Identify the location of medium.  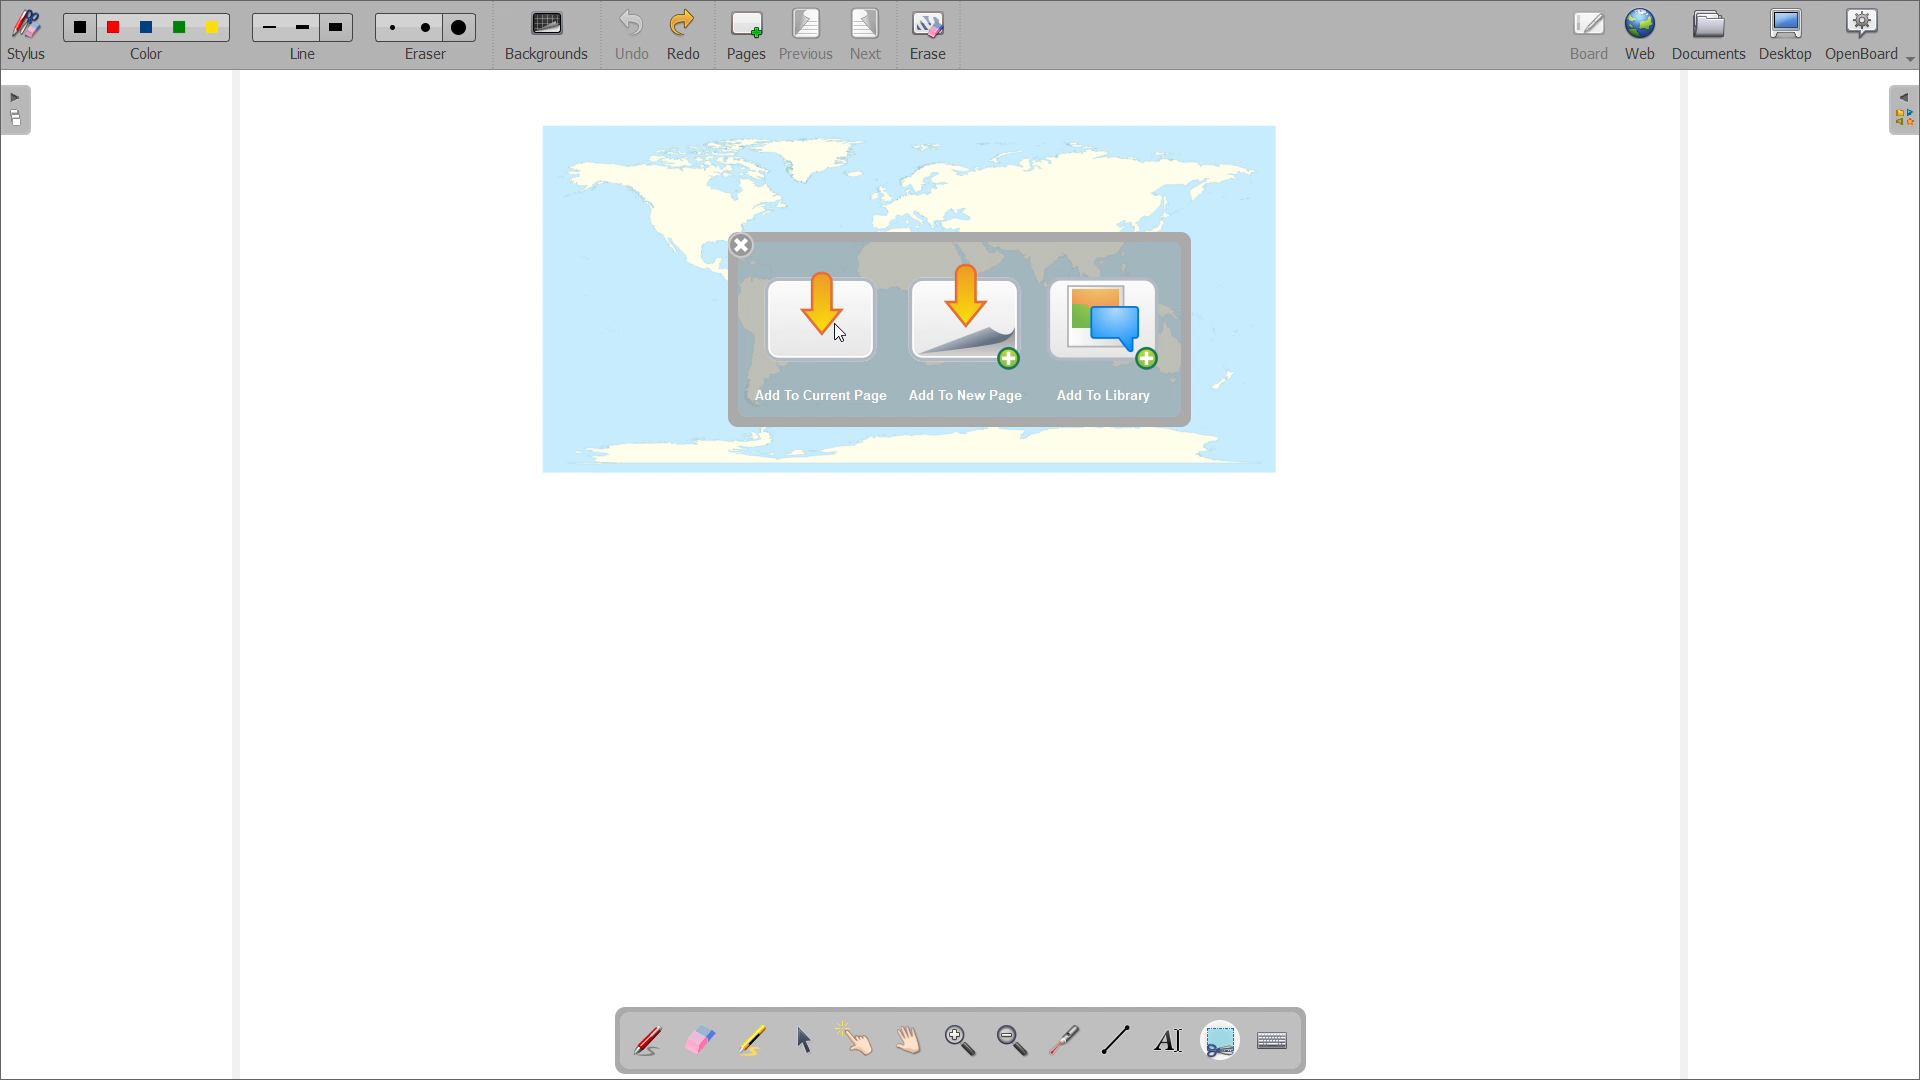
(302, 28).